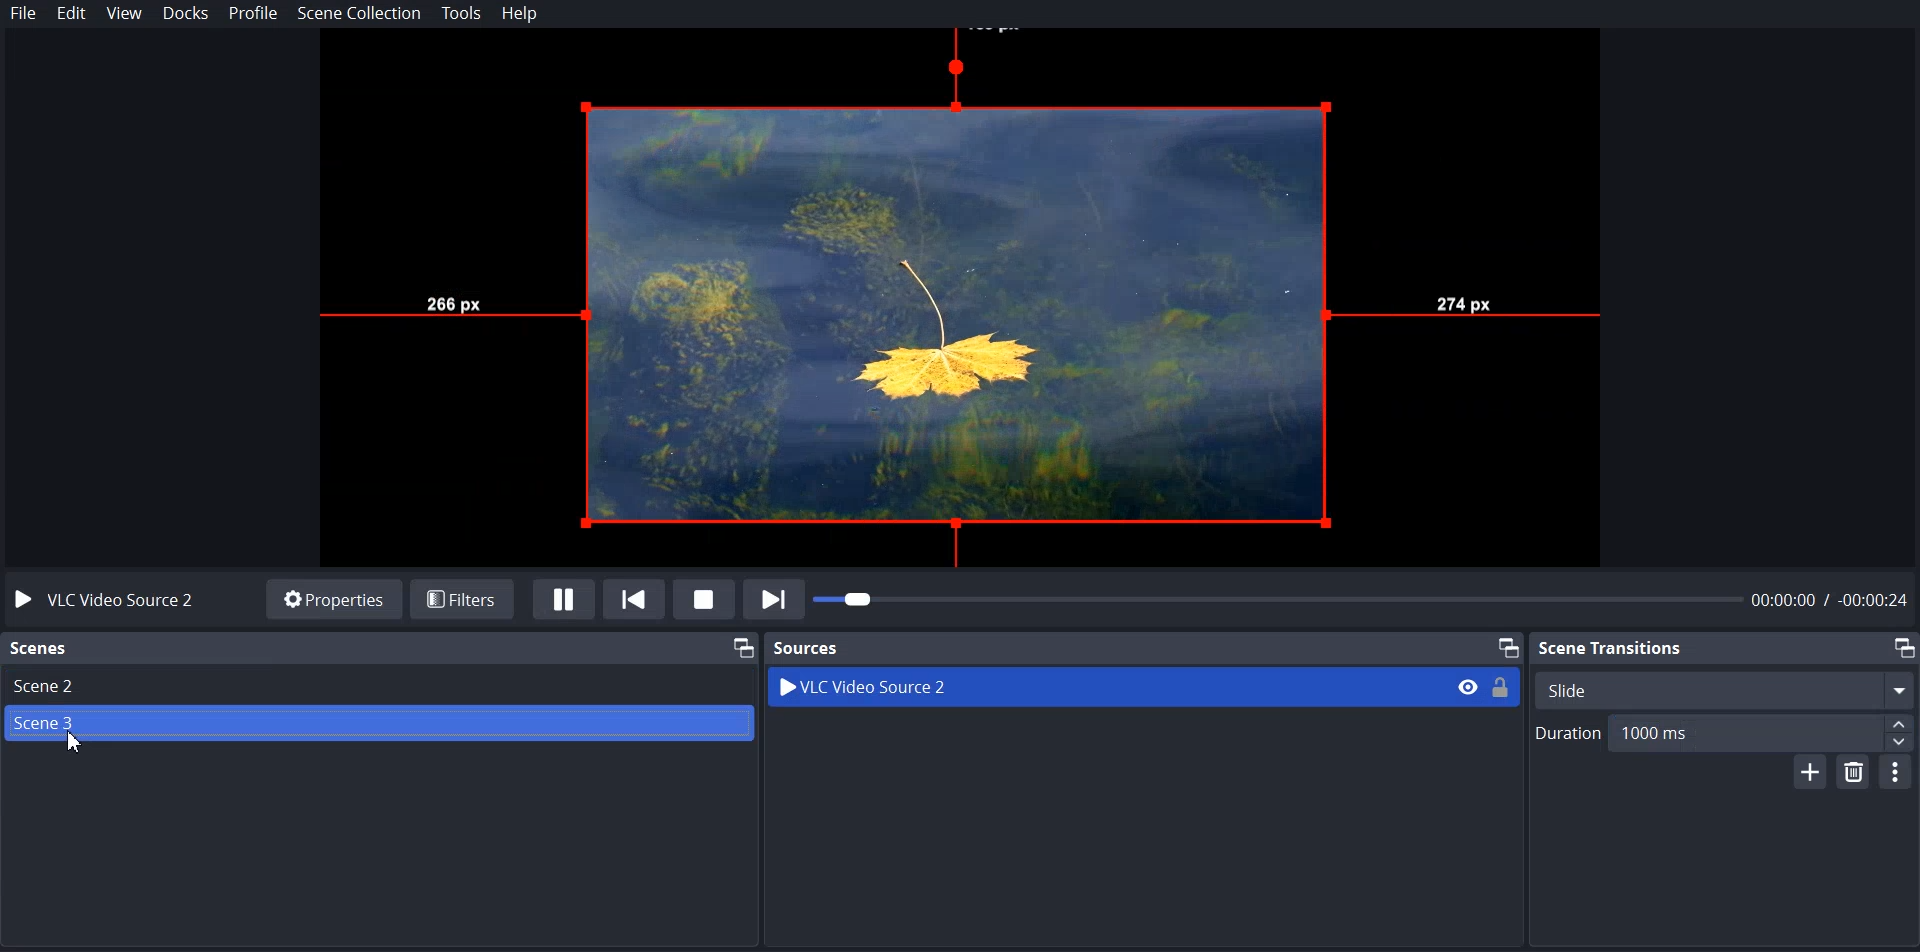 The width and height of the screenshot is (1920, 952). I want to click on Filters, so click(463, 600).